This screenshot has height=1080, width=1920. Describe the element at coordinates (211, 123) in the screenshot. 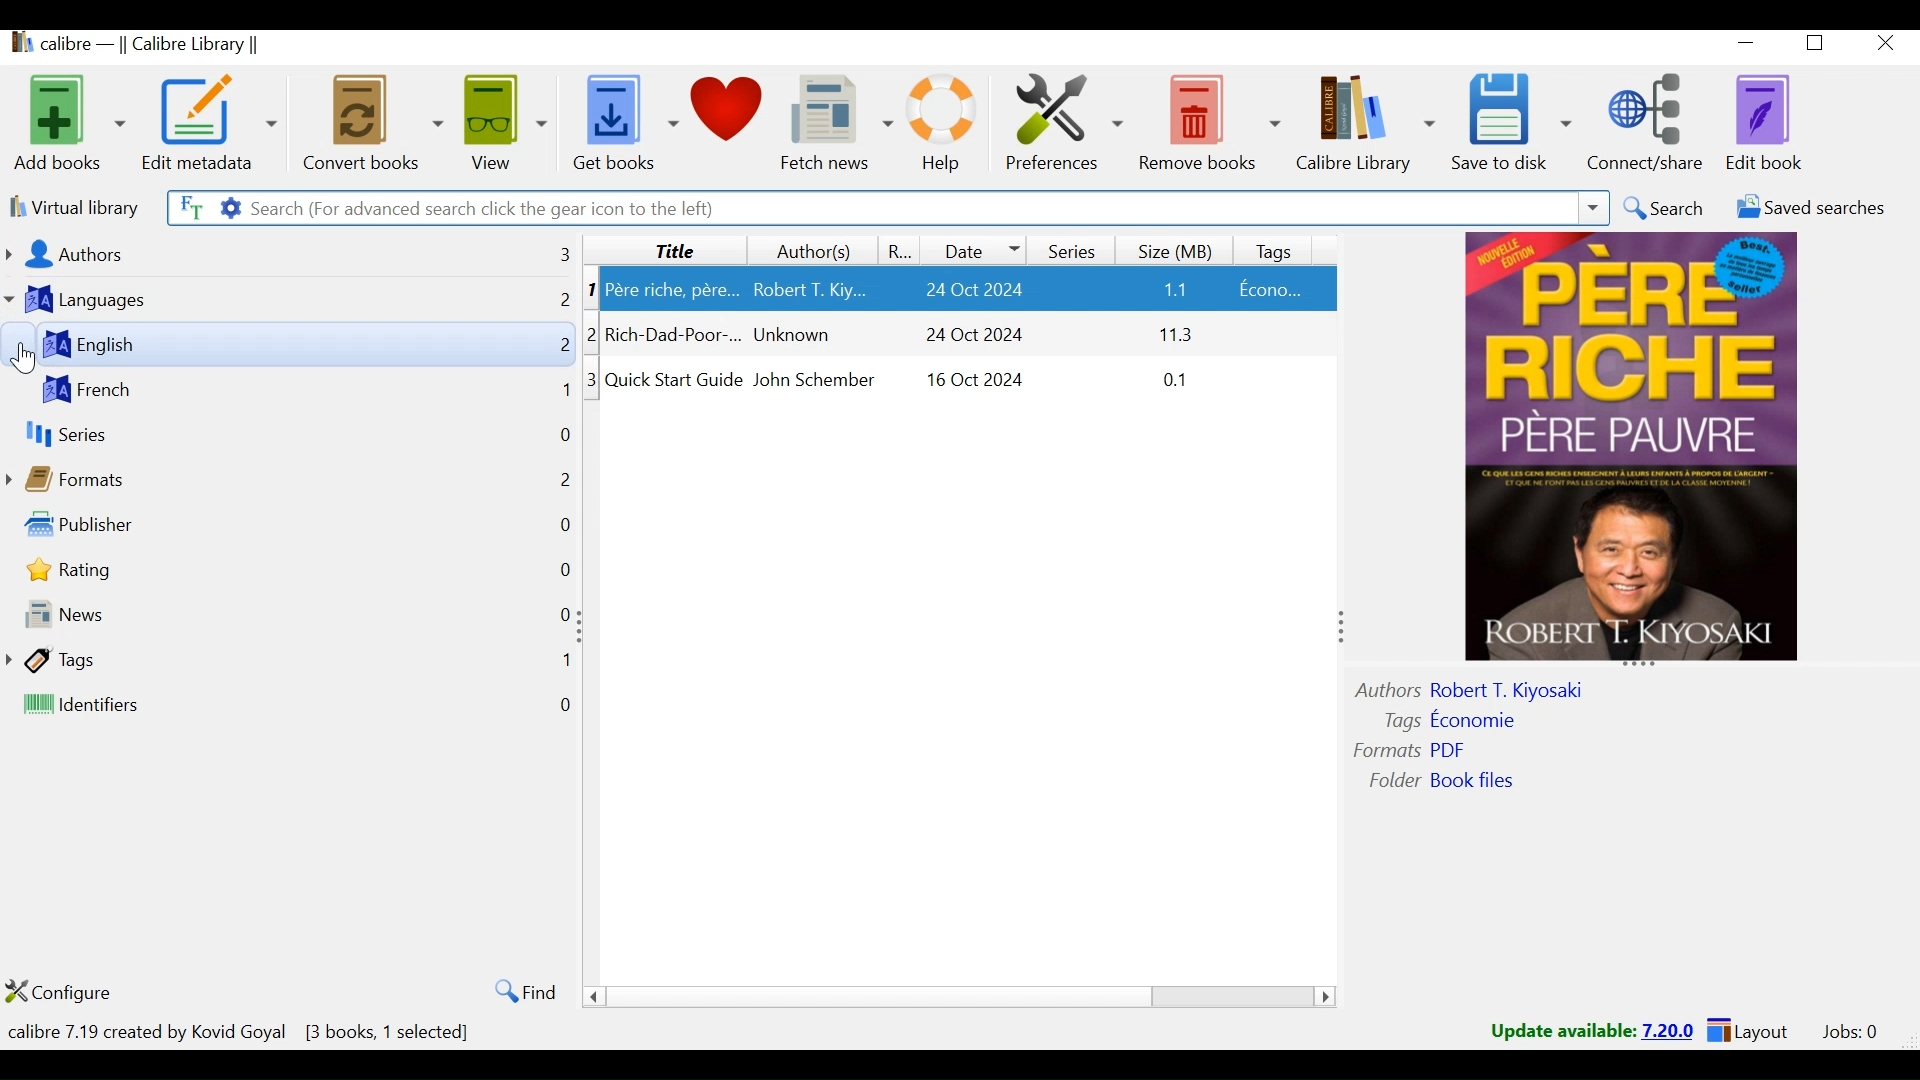

I see `Edit metadat` at that location.